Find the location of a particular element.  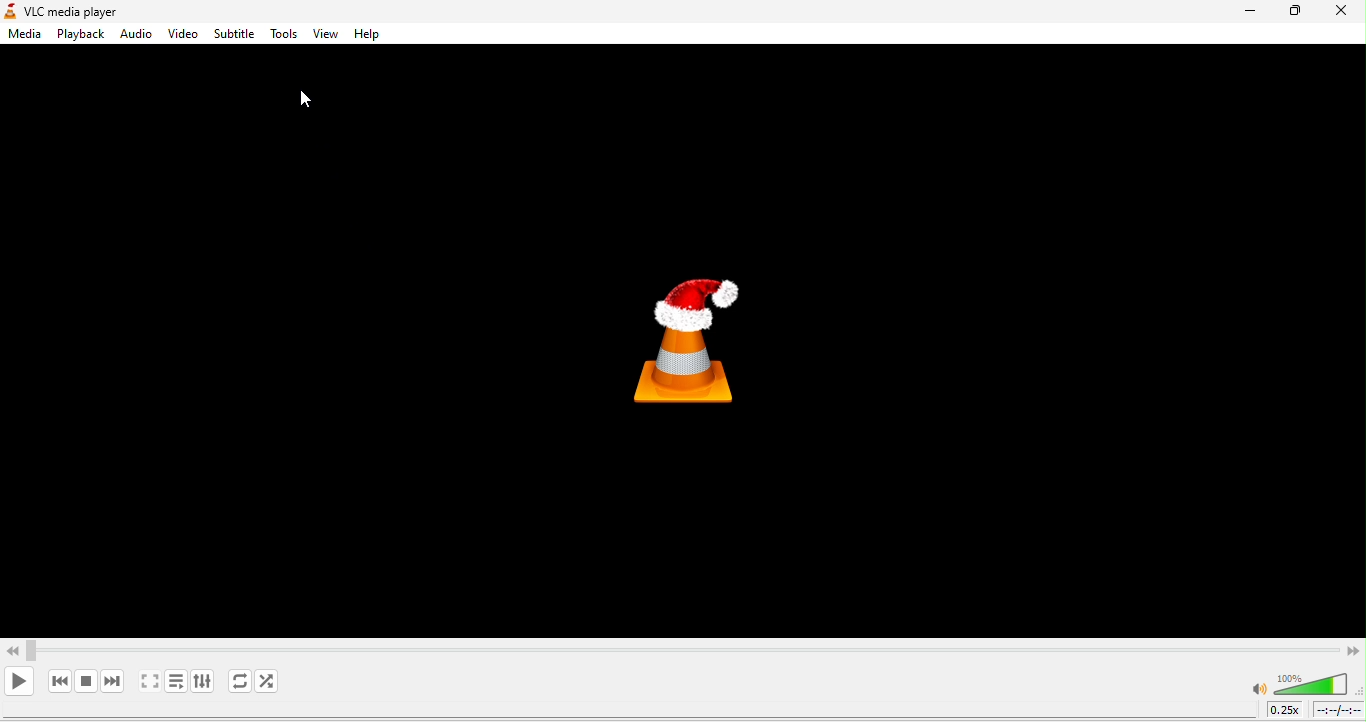

show extended settings is located at coordinates (203, 684).